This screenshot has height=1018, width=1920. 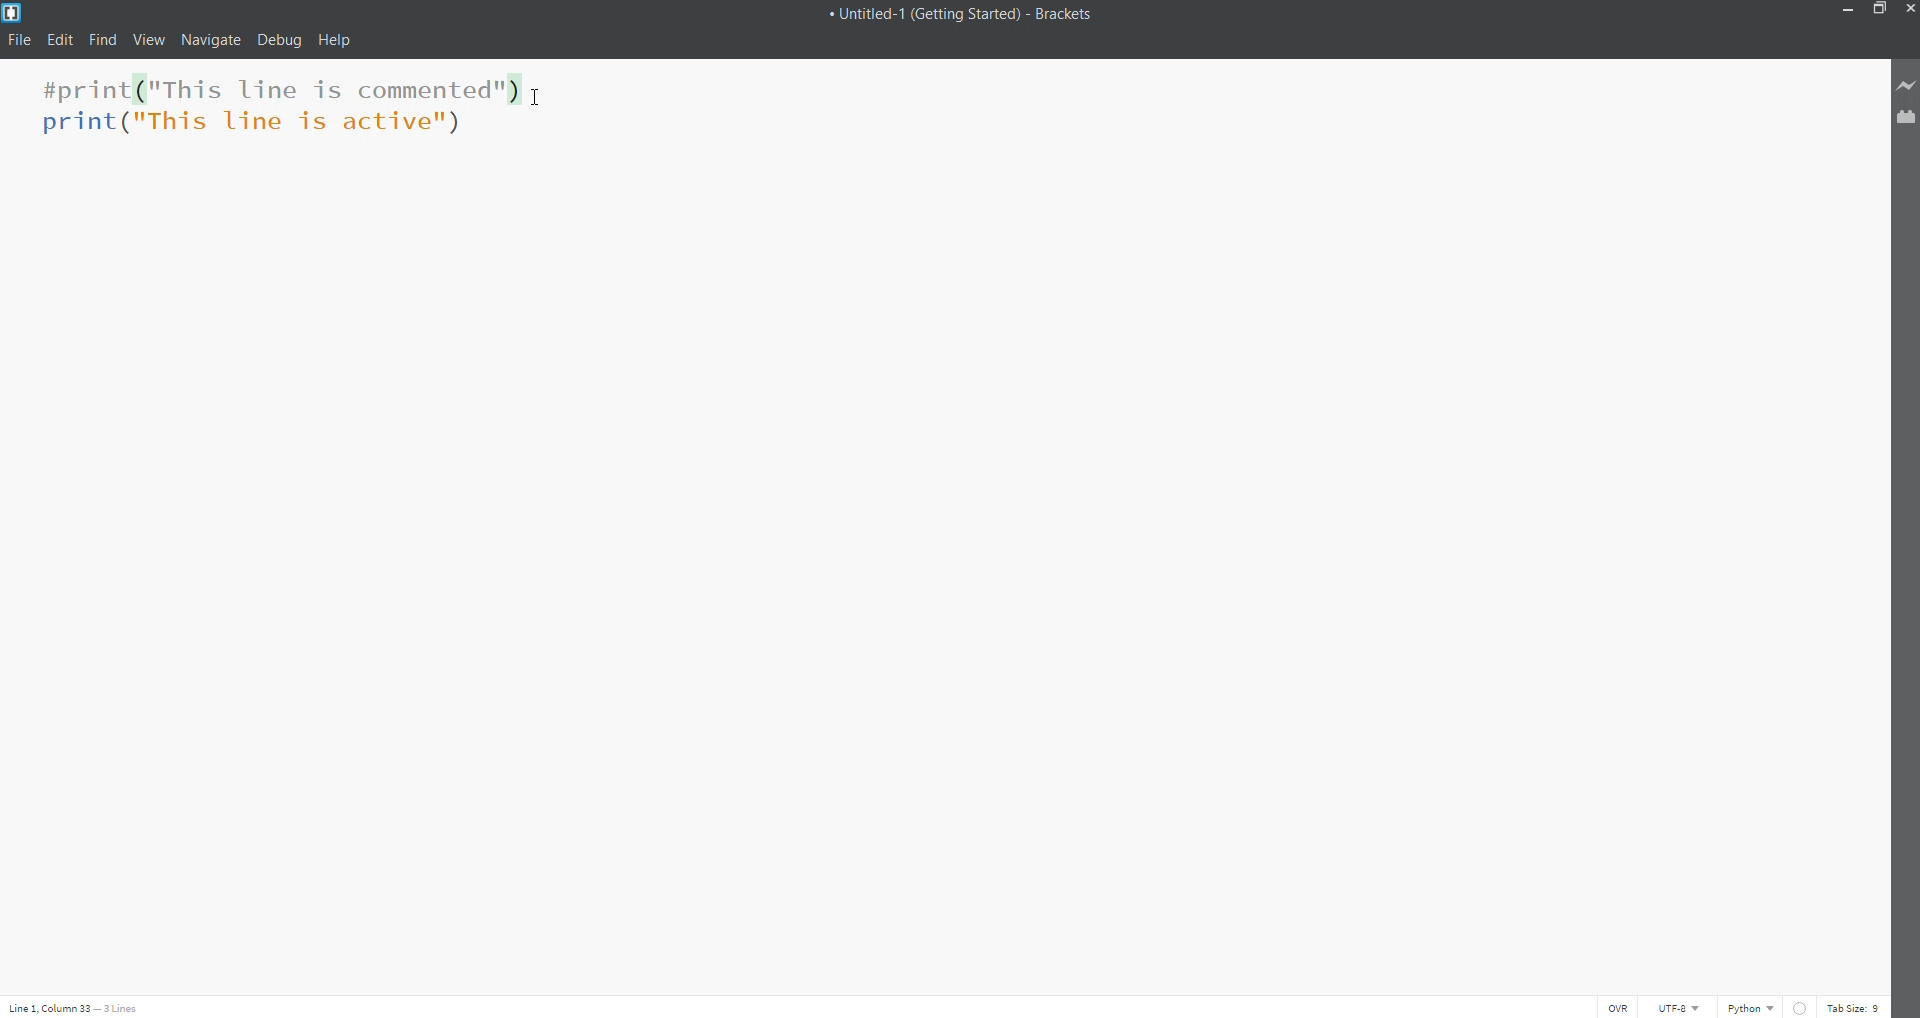 What do you see at coordinates (973, 15) in the screenshot?
I see `Title` at bounding box center [973, 15].